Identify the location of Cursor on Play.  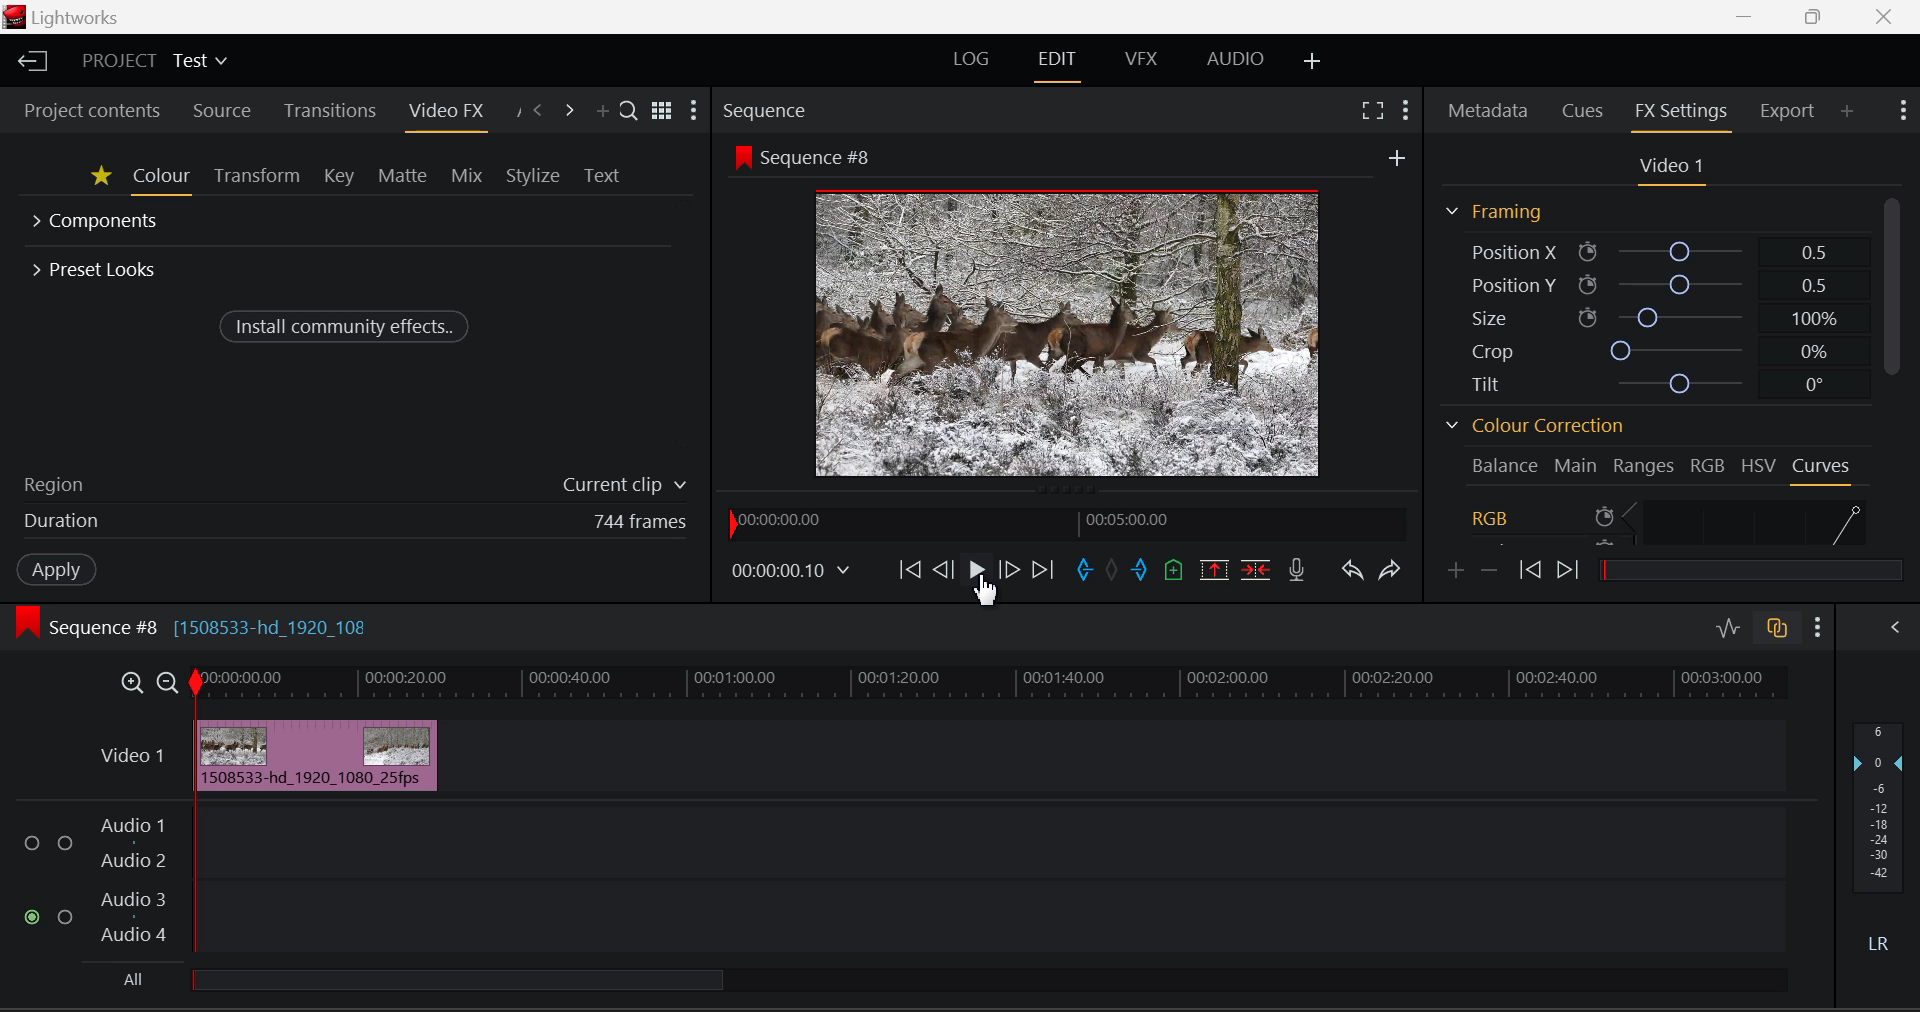
(973, 570).